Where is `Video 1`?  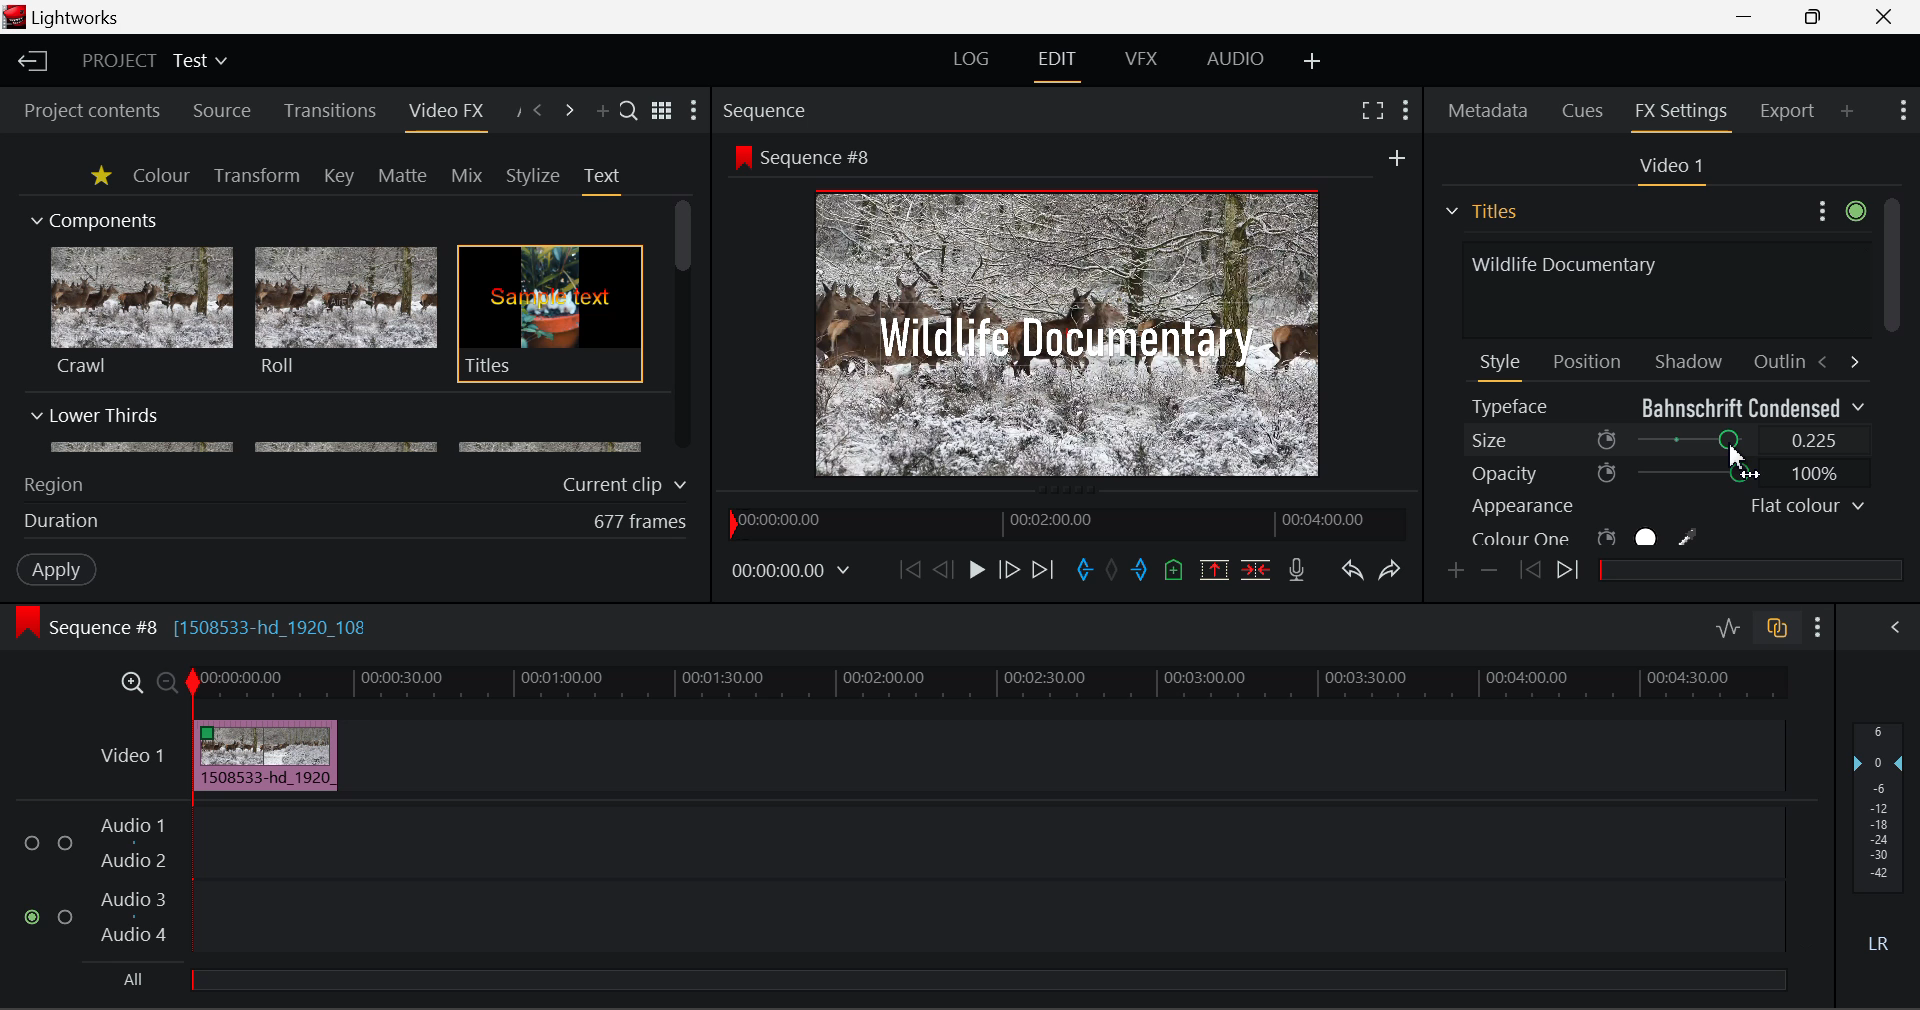
Video 1 is located at coordinates (1668, 167).